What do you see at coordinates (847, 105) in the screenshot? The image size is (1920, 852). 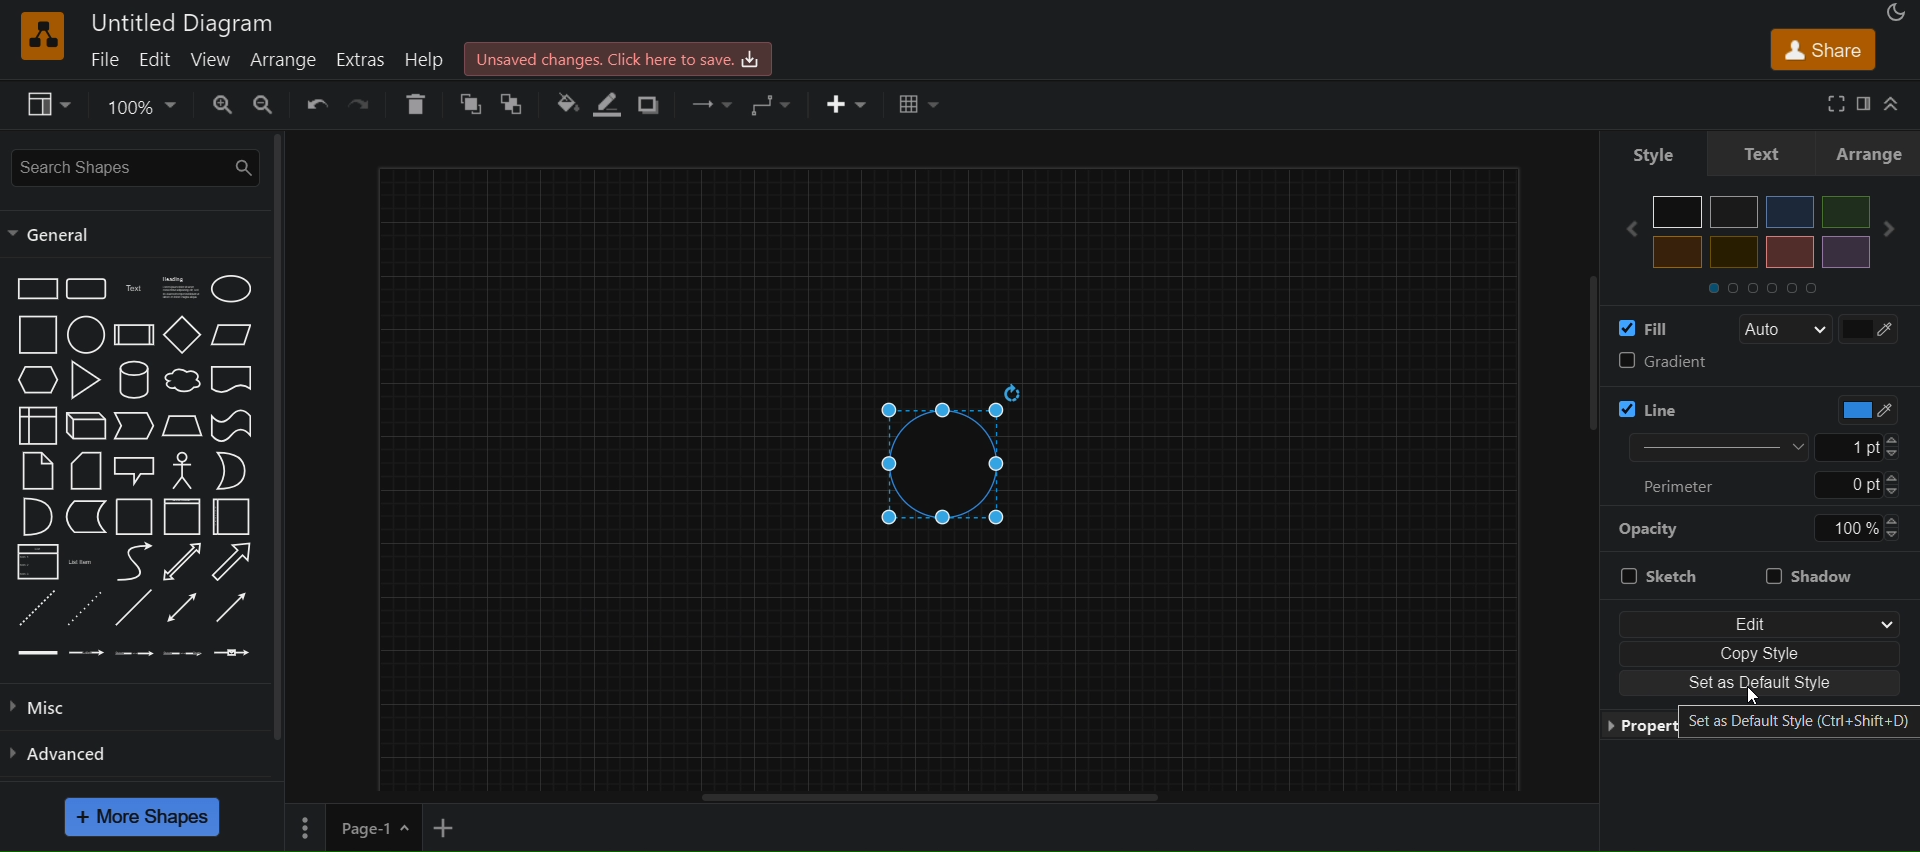 I see `insert` at bounding box center [847, 105].